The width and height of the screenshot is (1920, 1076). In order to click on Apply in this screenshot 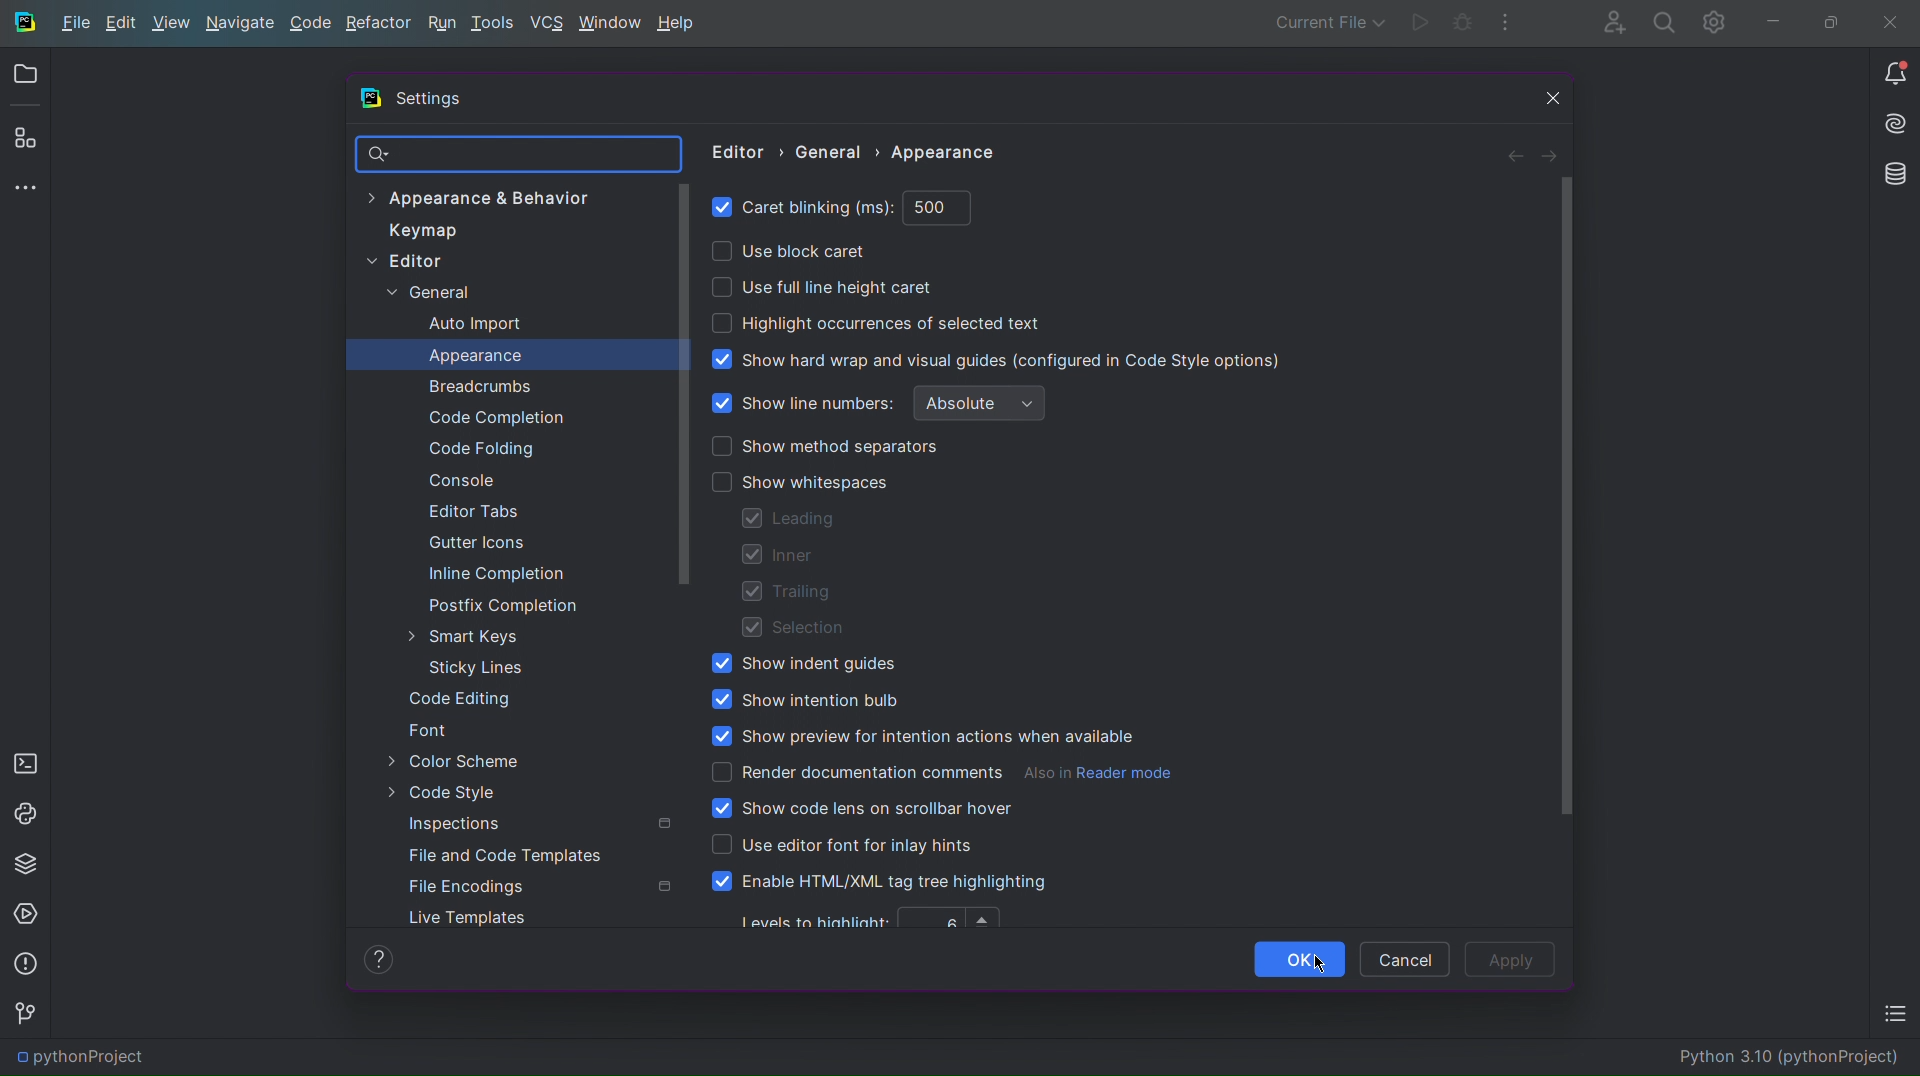, I will do `click(1510, 959)`.